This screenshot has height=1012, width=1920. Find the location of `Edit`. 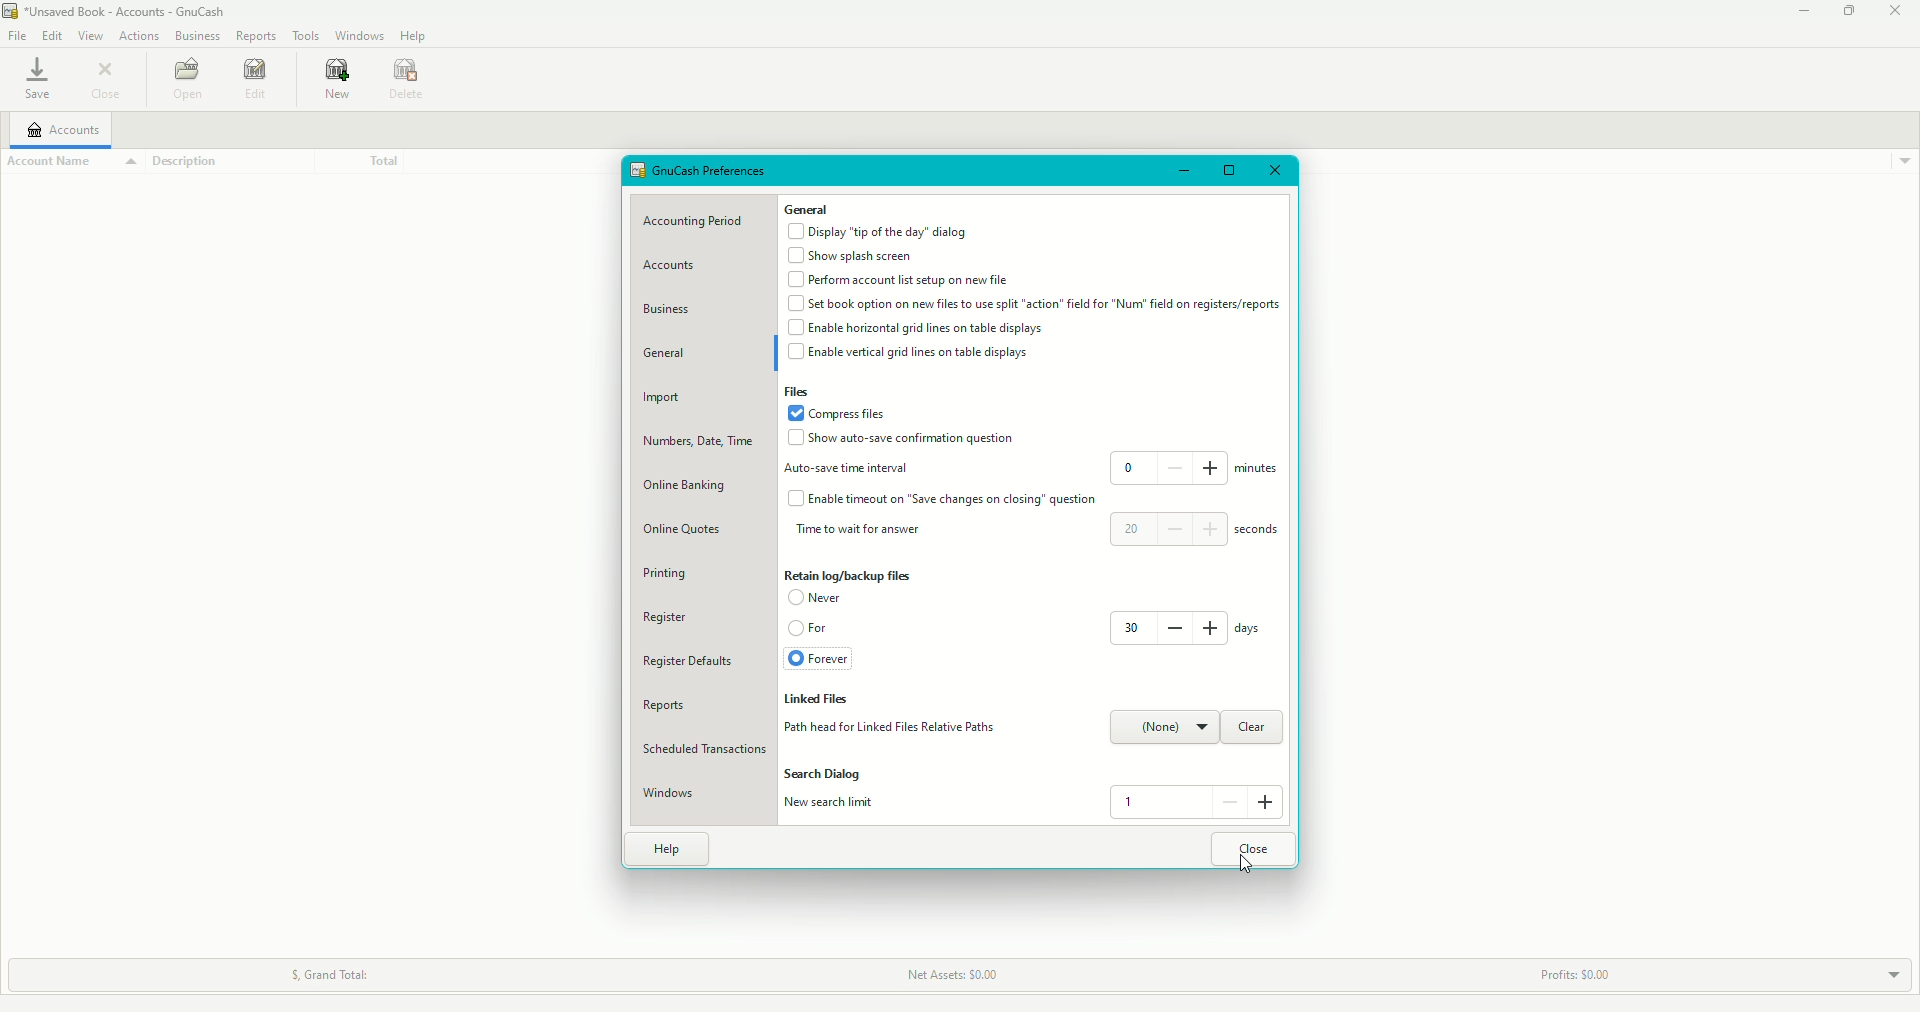

Edit is located at coordinates (52, 34).